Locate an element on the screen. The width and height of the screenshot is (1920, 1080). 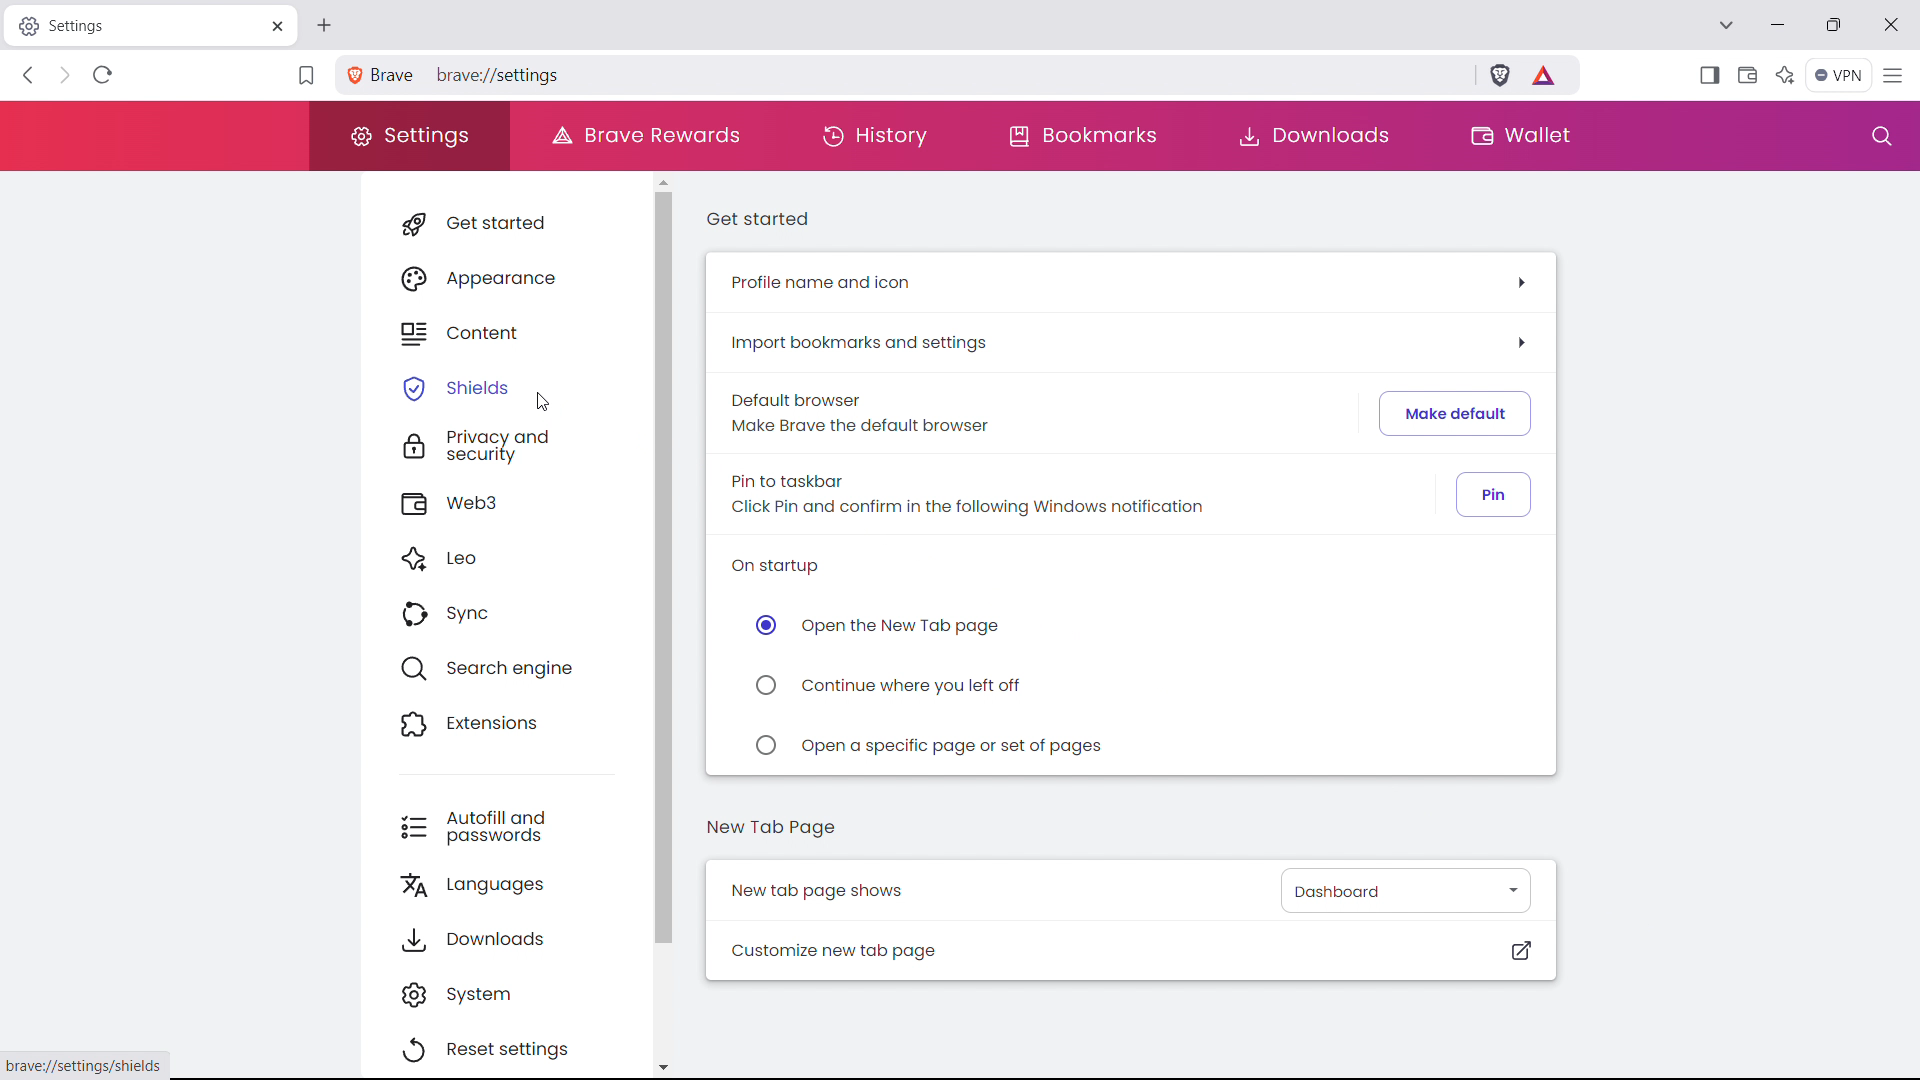
view site information is located at coordinates (352, 75).